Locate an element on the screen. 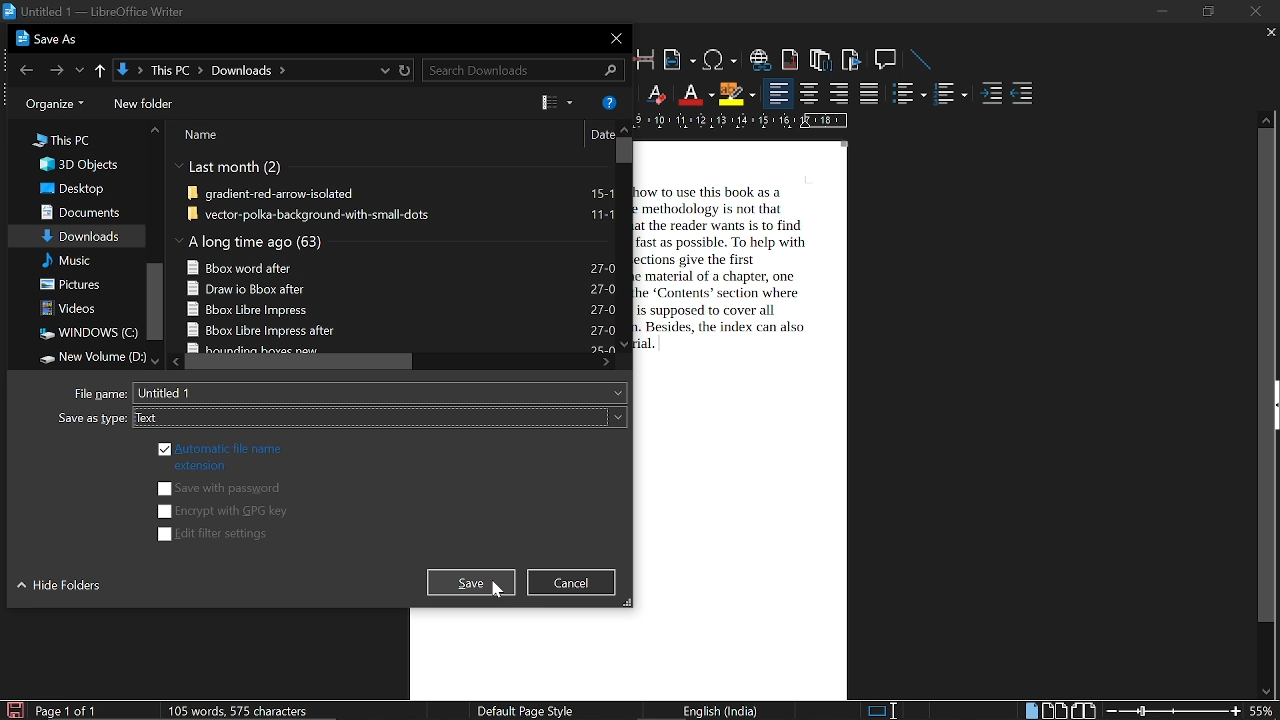 The image size is (1280, 720). cancel is located at coordinates (573, 584).